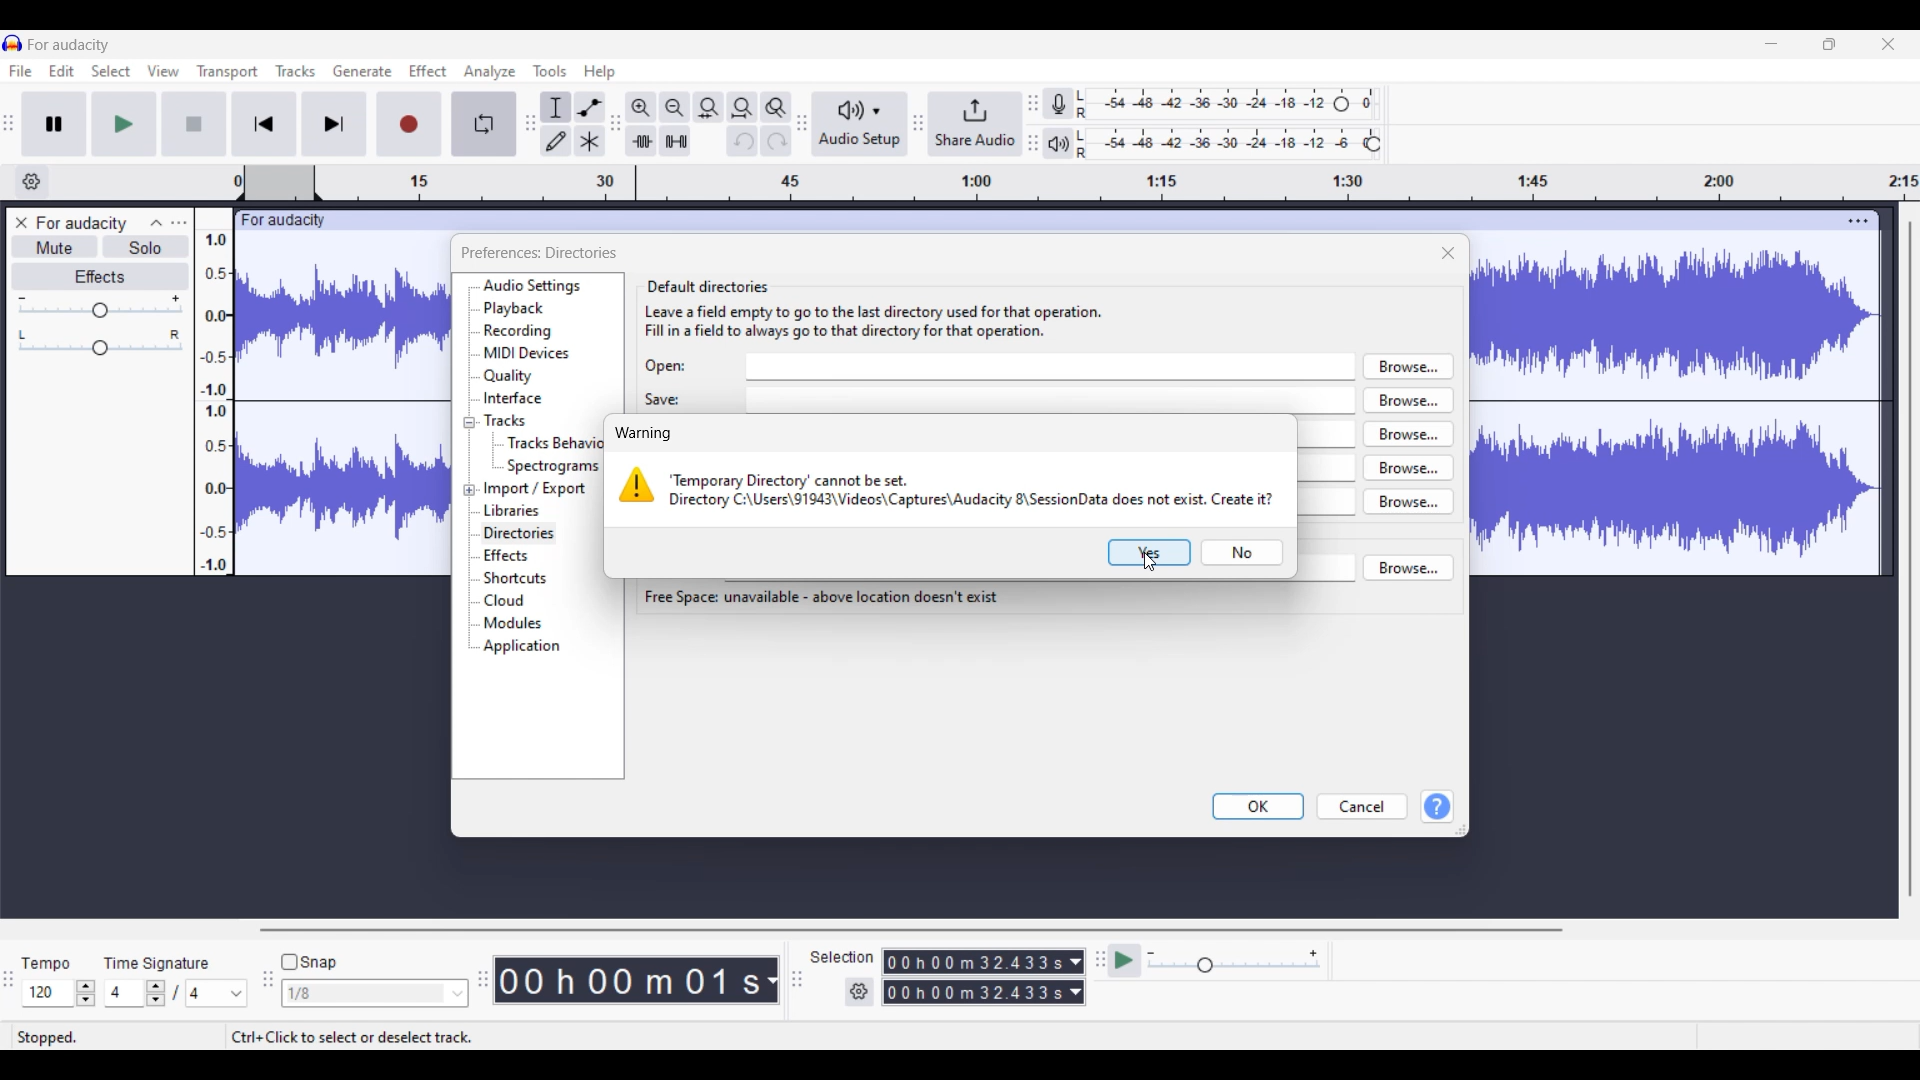  What do you see at coordinates (1058, 103) in the screenshot?
I see `Record meter` at bounding box center [1058, 103].